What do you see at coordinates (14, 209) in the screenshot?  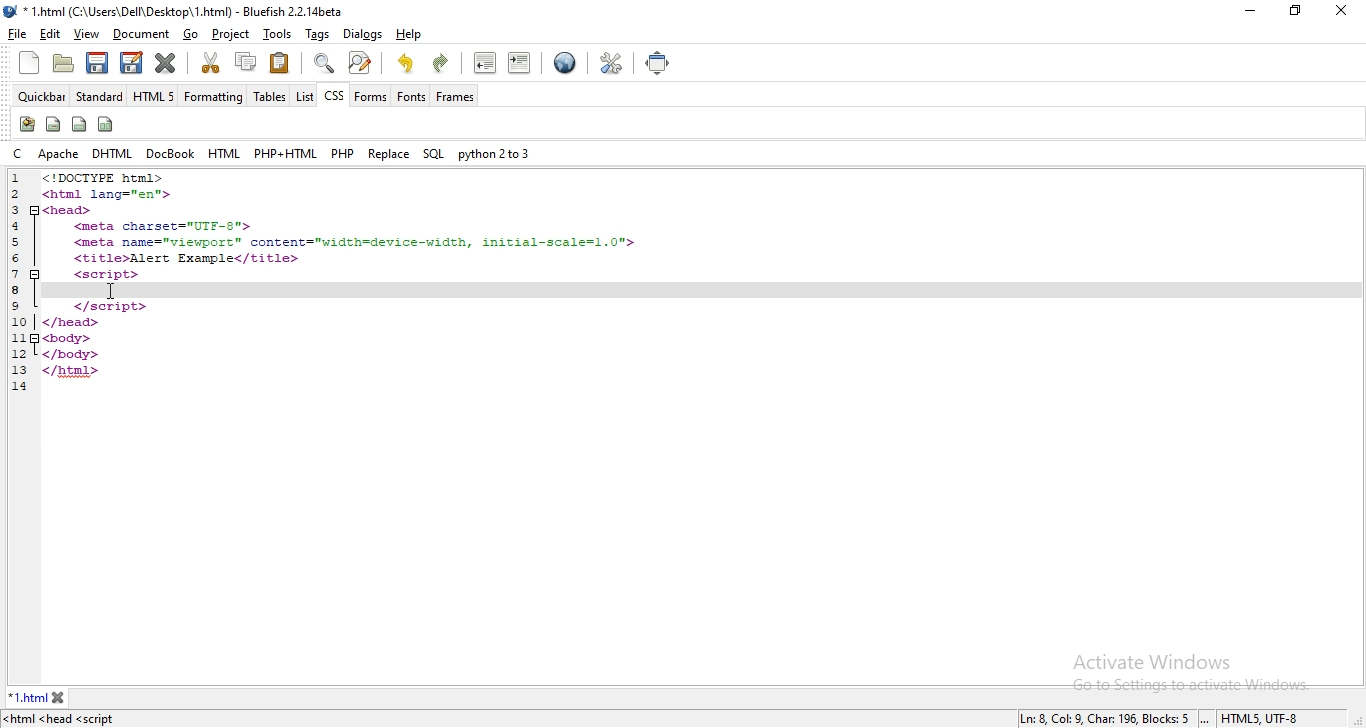 I see `3` at bounding box center [14, 209].